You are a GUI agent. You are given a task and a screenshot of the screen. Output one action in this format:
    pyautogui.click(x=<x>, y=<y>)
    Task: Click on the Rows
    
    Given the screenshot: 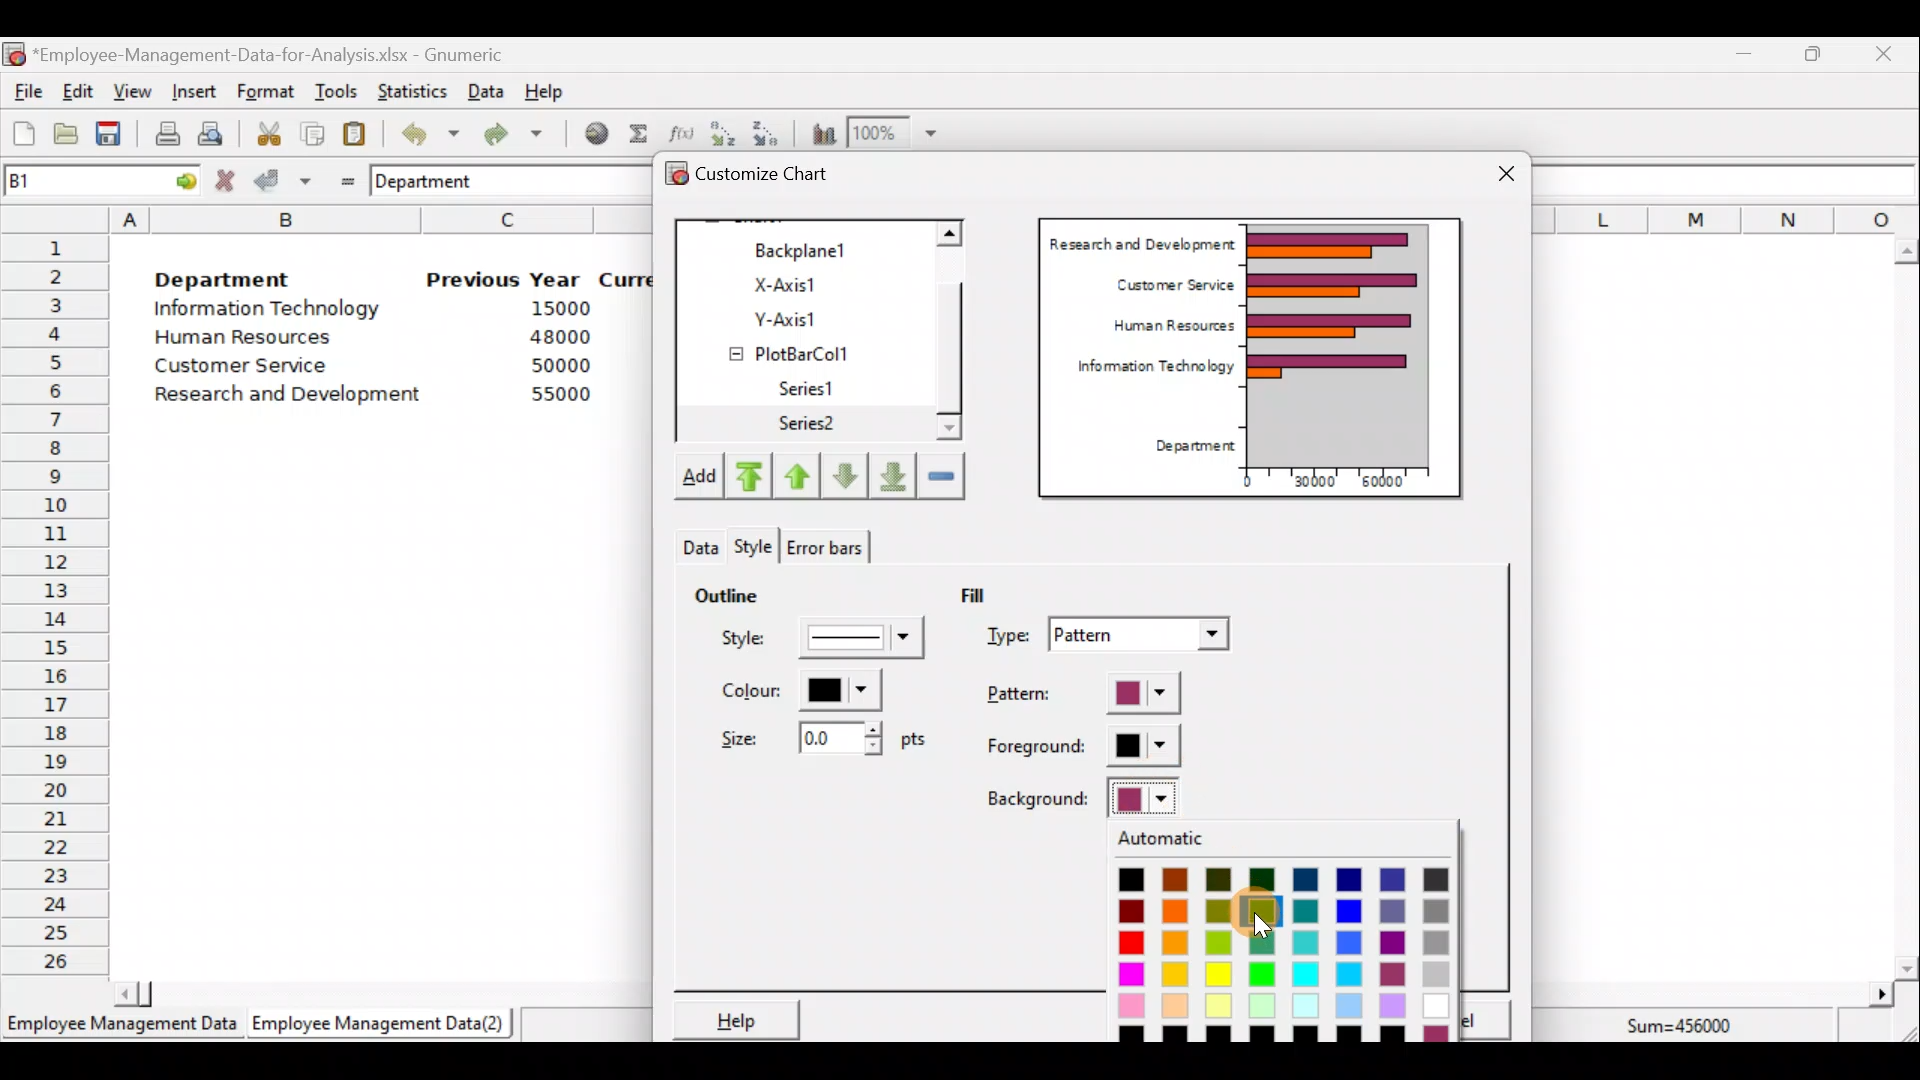 What is the action you would take?
    pyautogui.click(x=56, y=601)
    